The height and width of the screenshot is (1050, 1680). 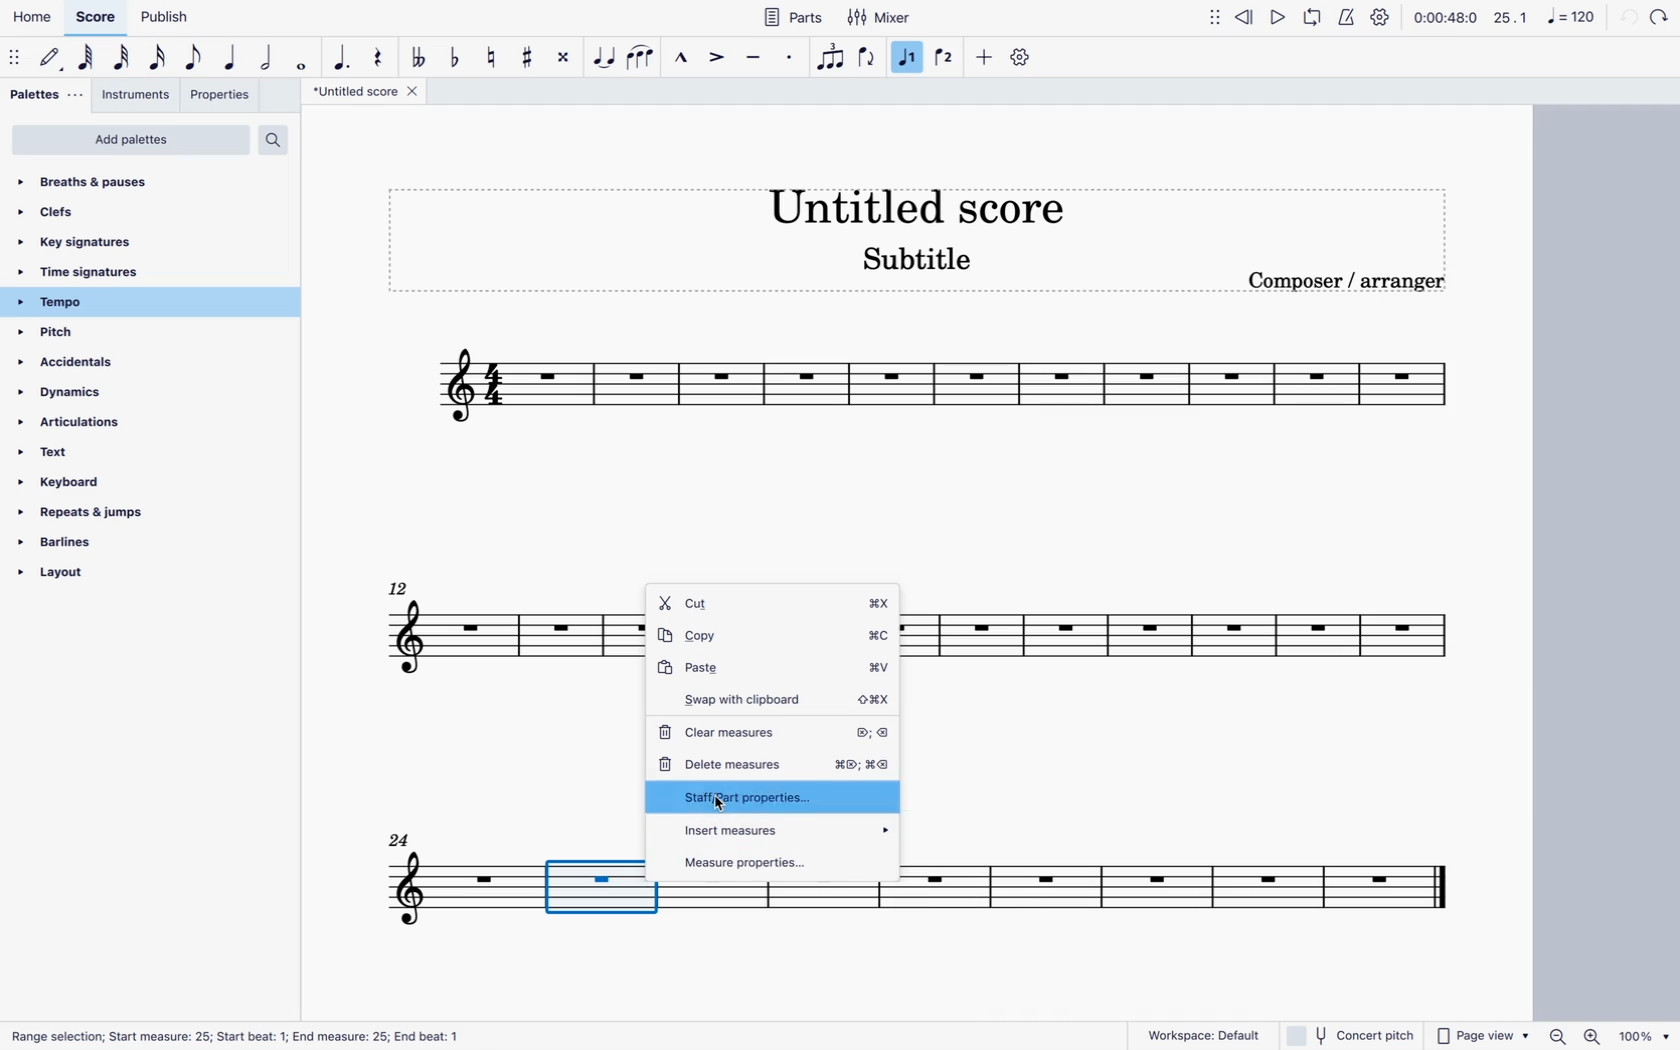 What do you see at coordinates (194, 57) in the screenshot?
I see `eighth note` at bounding box center [194, 57].